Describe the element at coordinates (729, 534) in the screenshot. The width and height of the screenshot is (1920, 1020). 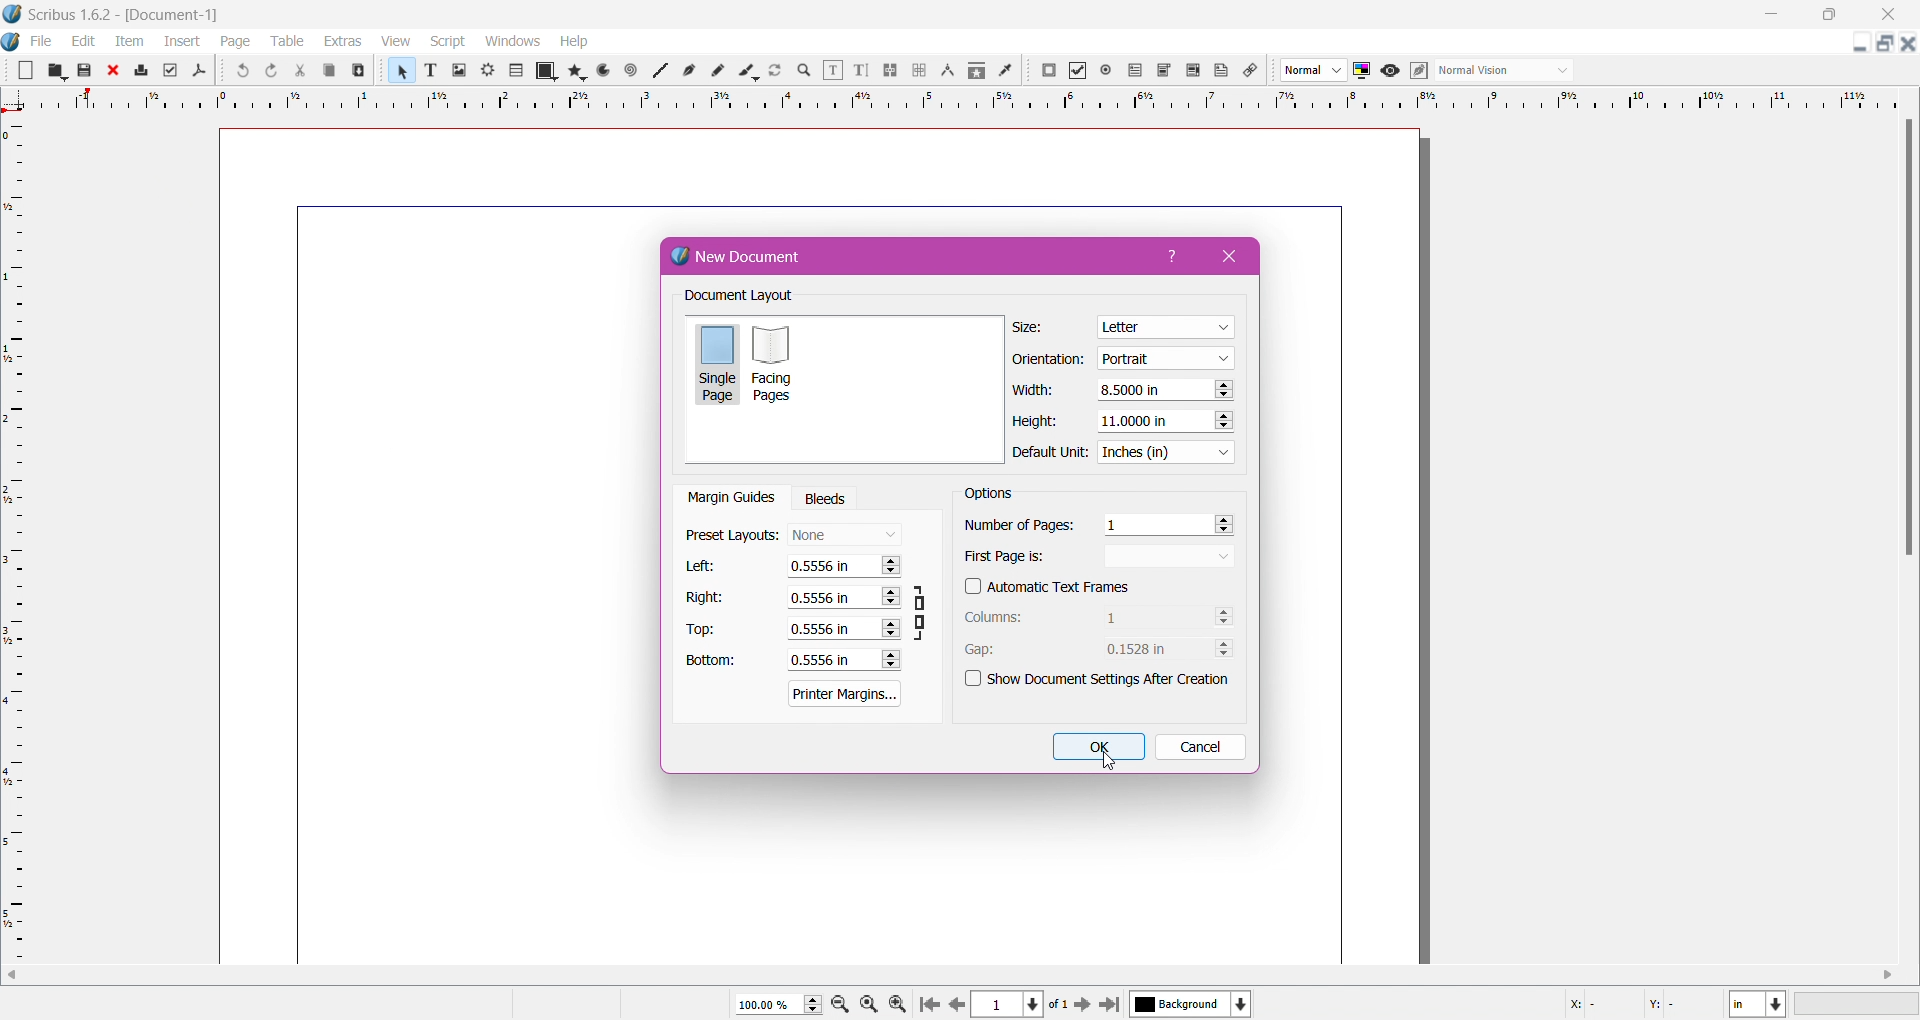
I see `preset layouts` at that location.